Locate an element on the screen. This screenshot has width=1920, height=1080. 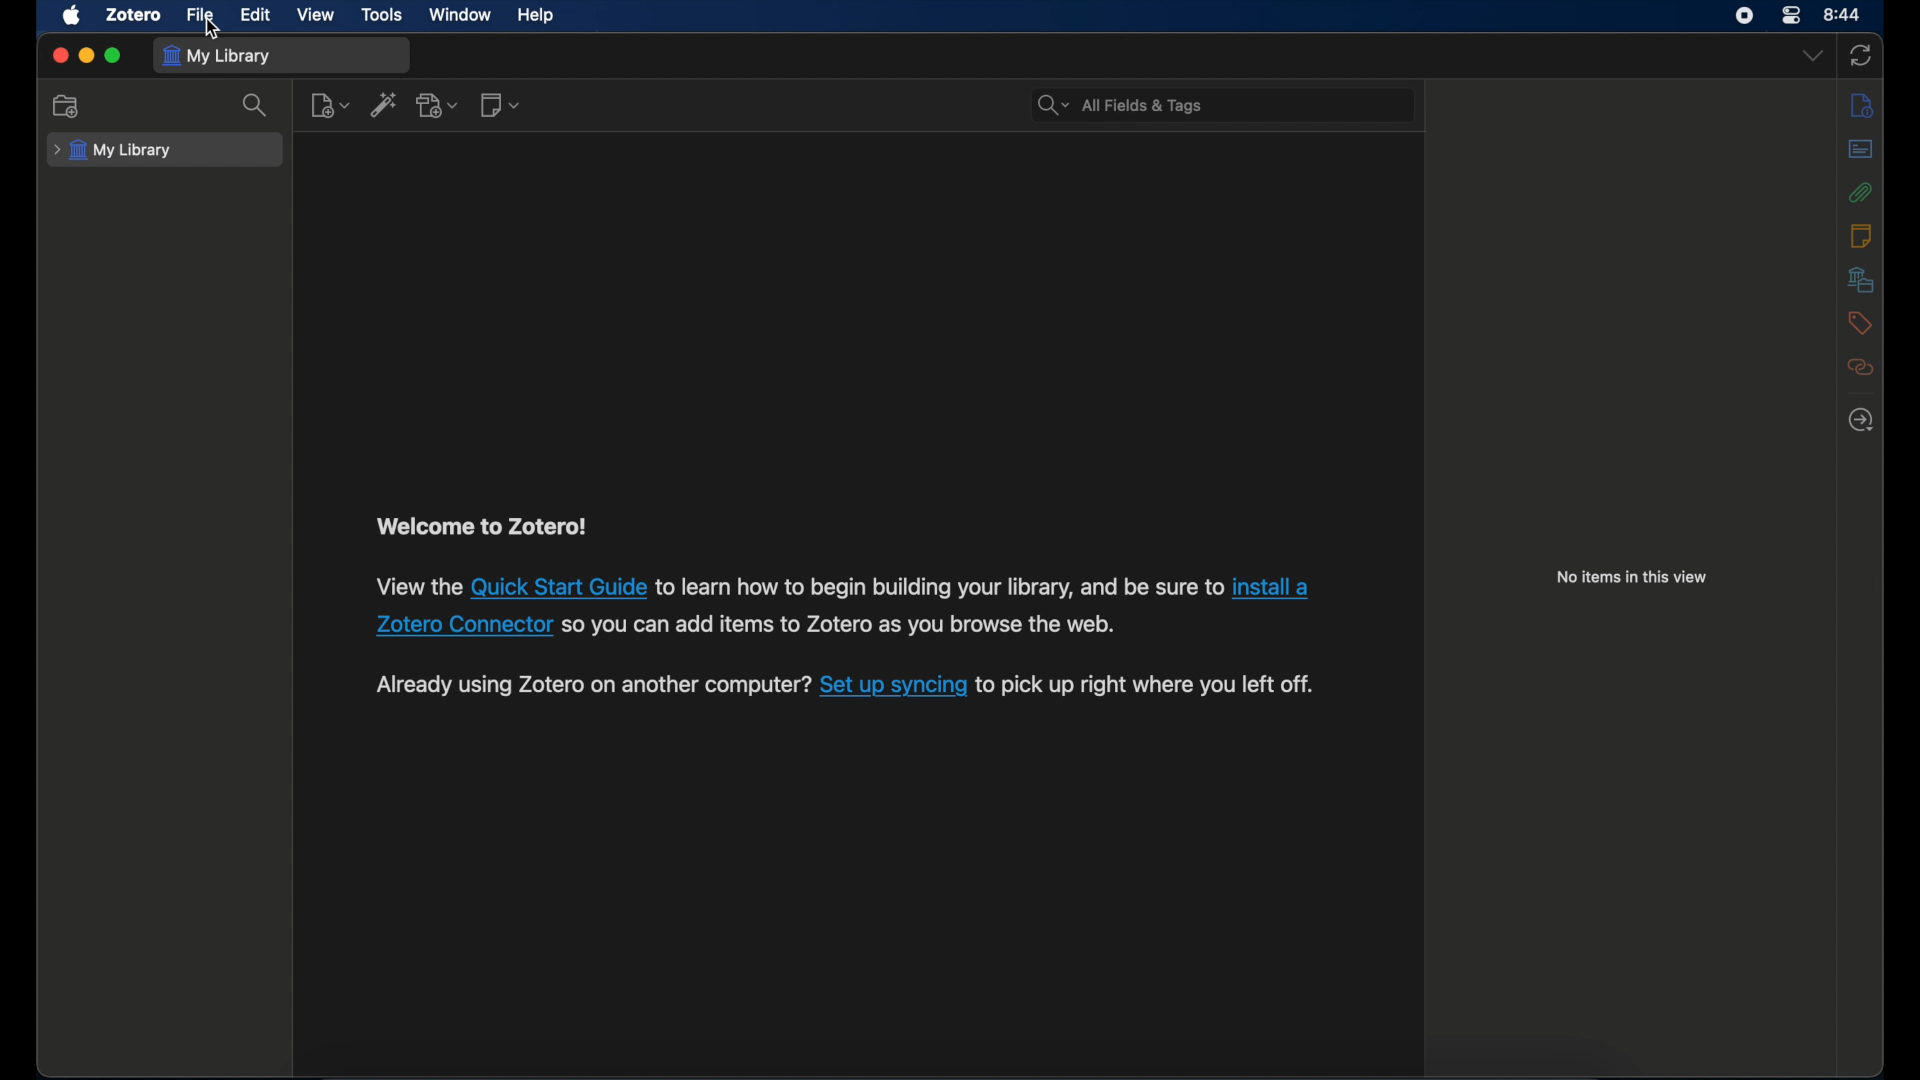
file is located at coordinates (199, 15).